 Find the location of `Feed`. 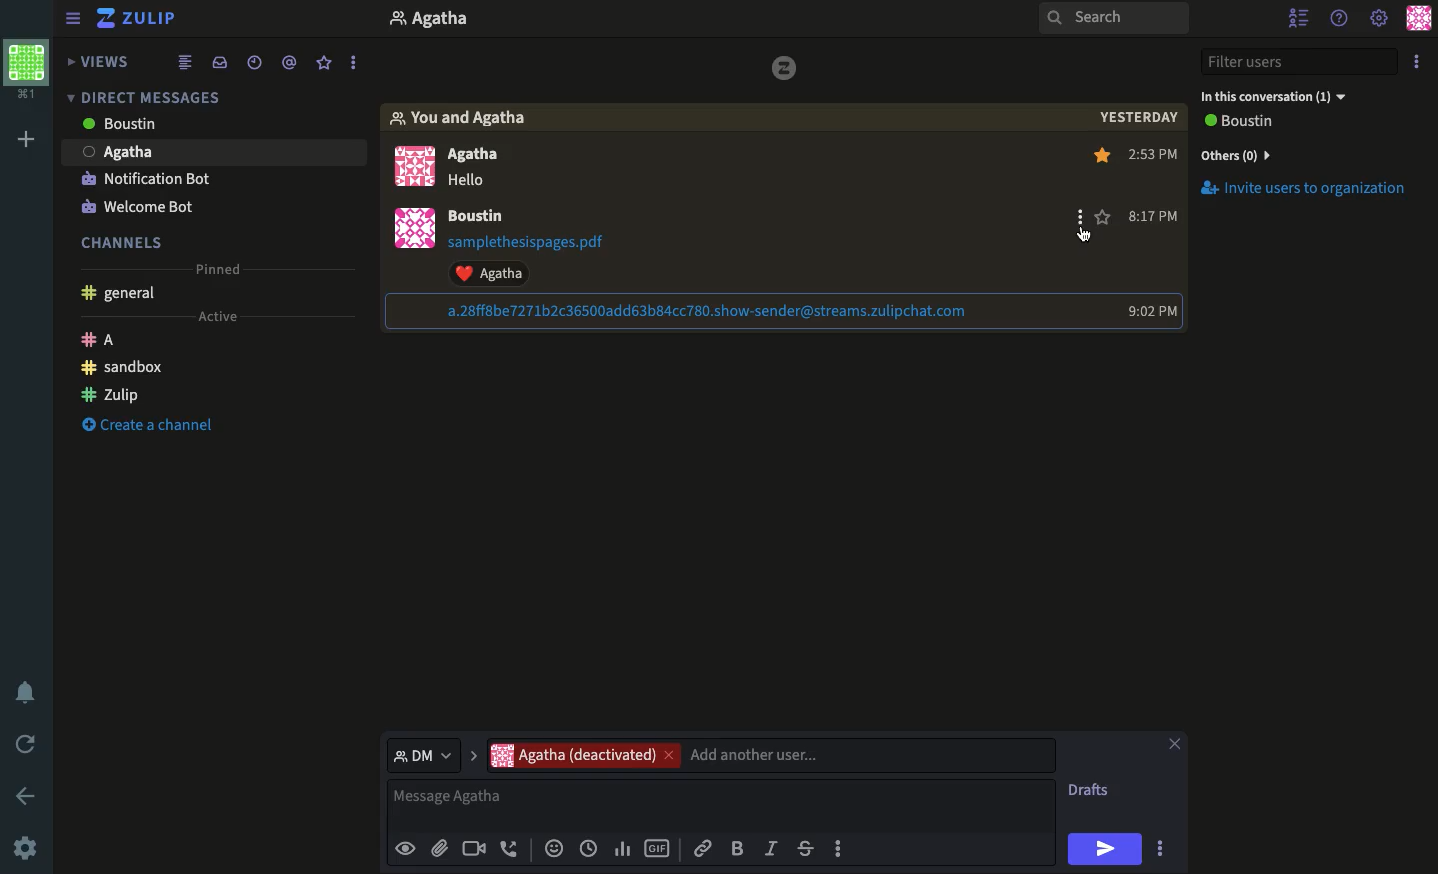

Feed is located at coordinates (188, 61).